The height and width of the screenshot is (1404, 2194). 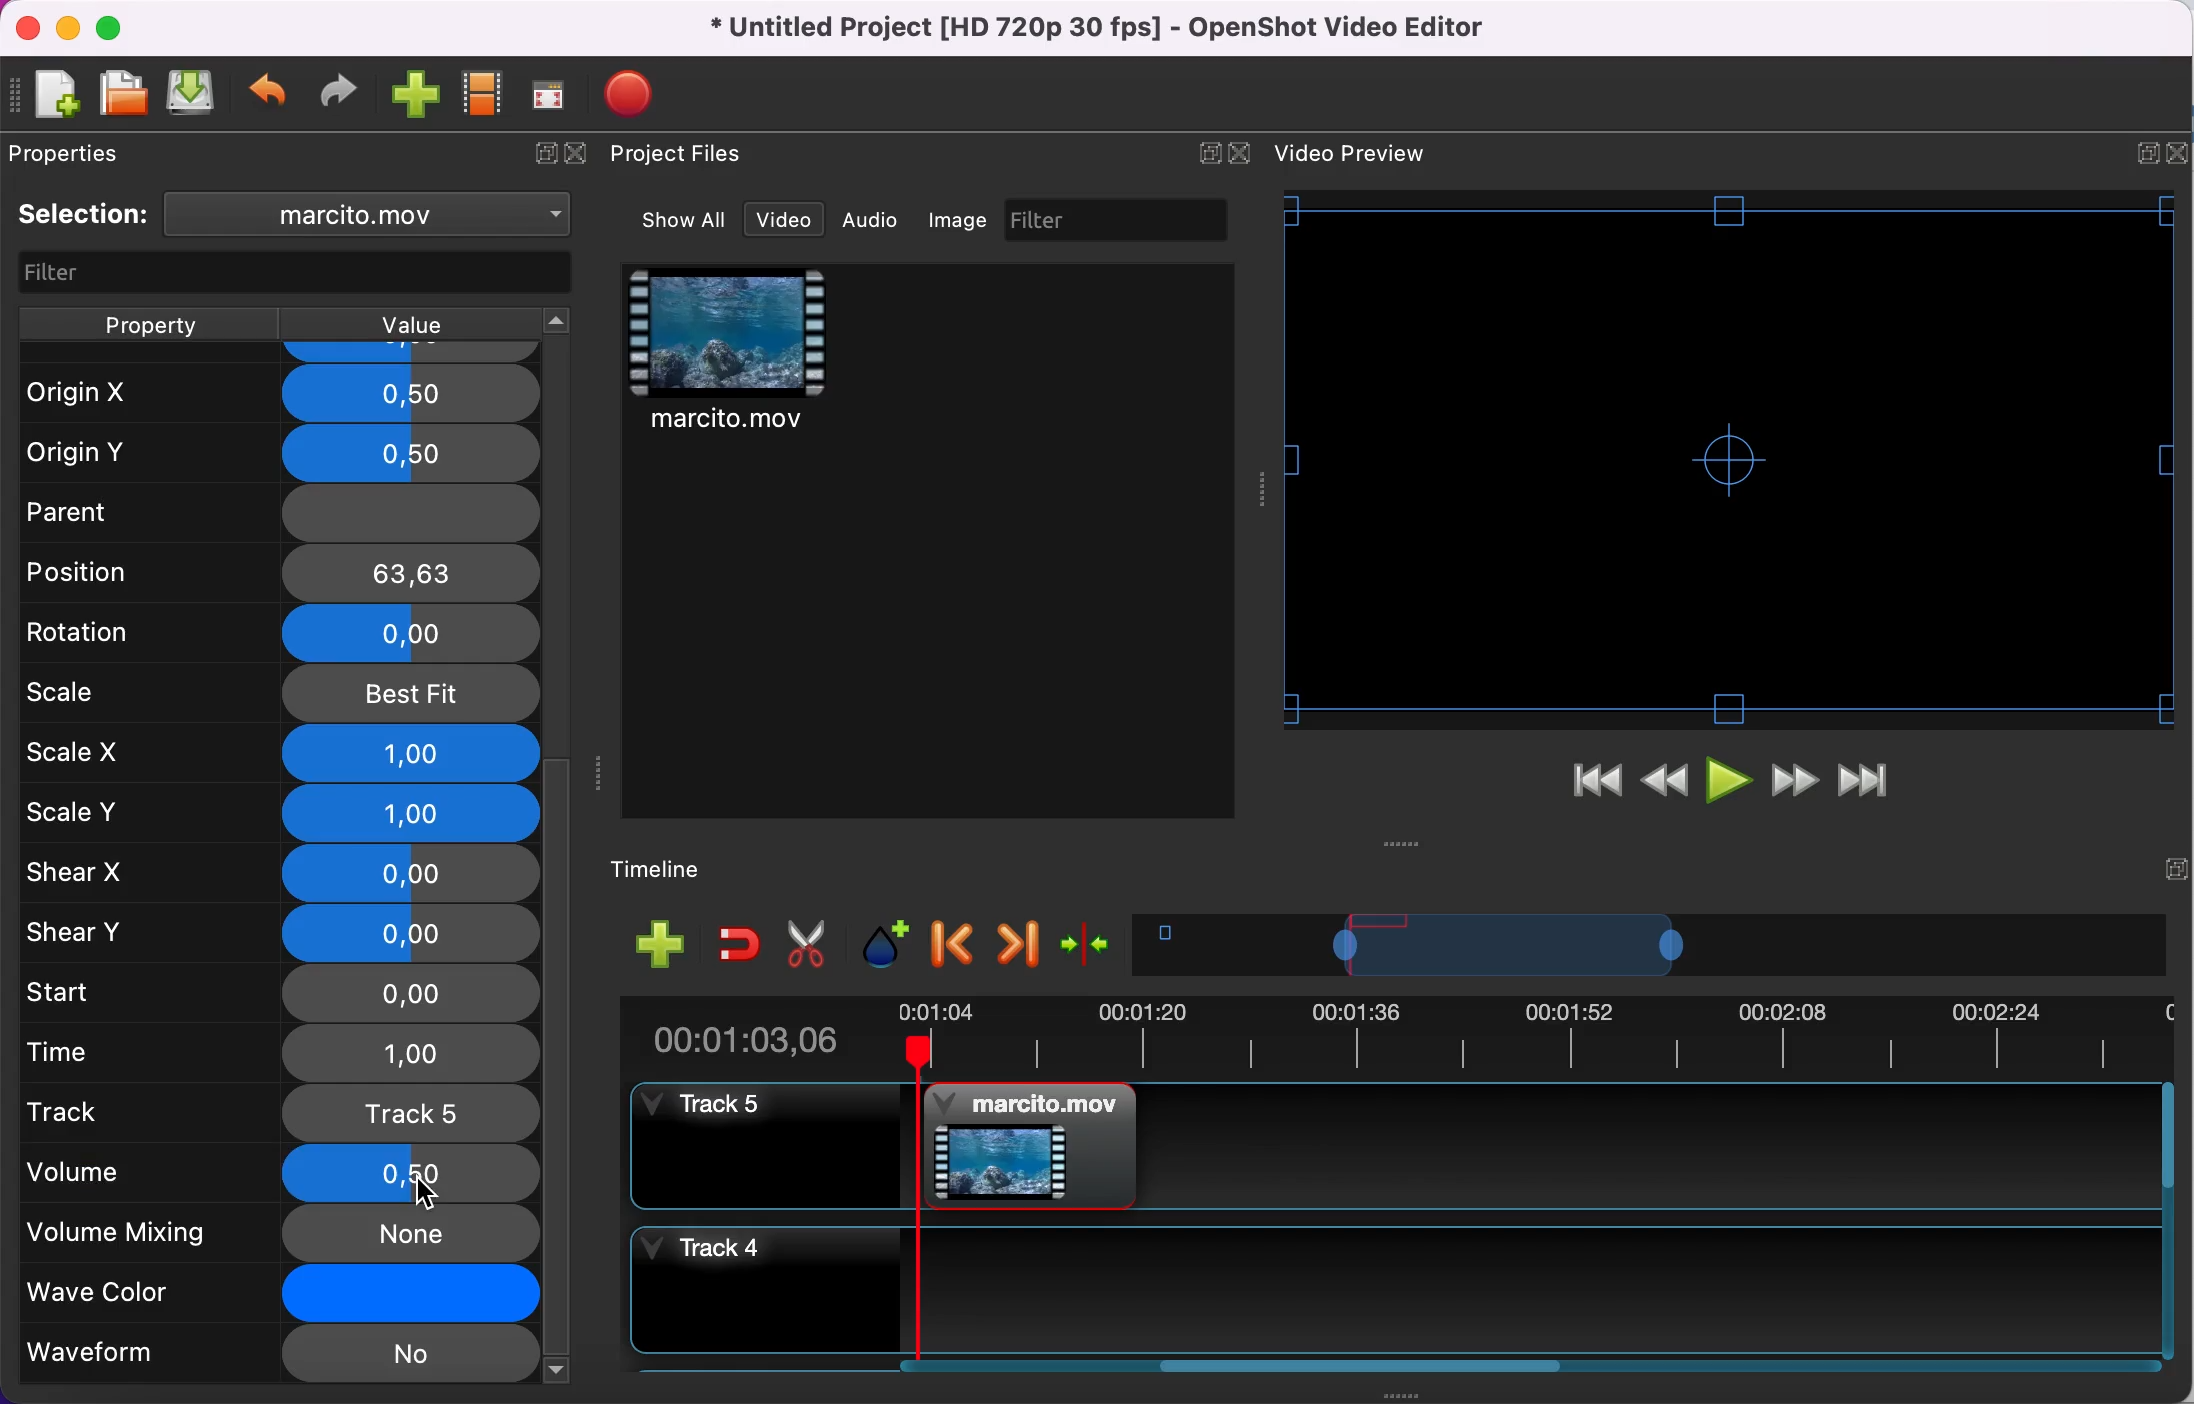 What do you see at coordinates (1596, 786) in the screenshot?
I see `jump to start` at bounding box center [1596, 786].